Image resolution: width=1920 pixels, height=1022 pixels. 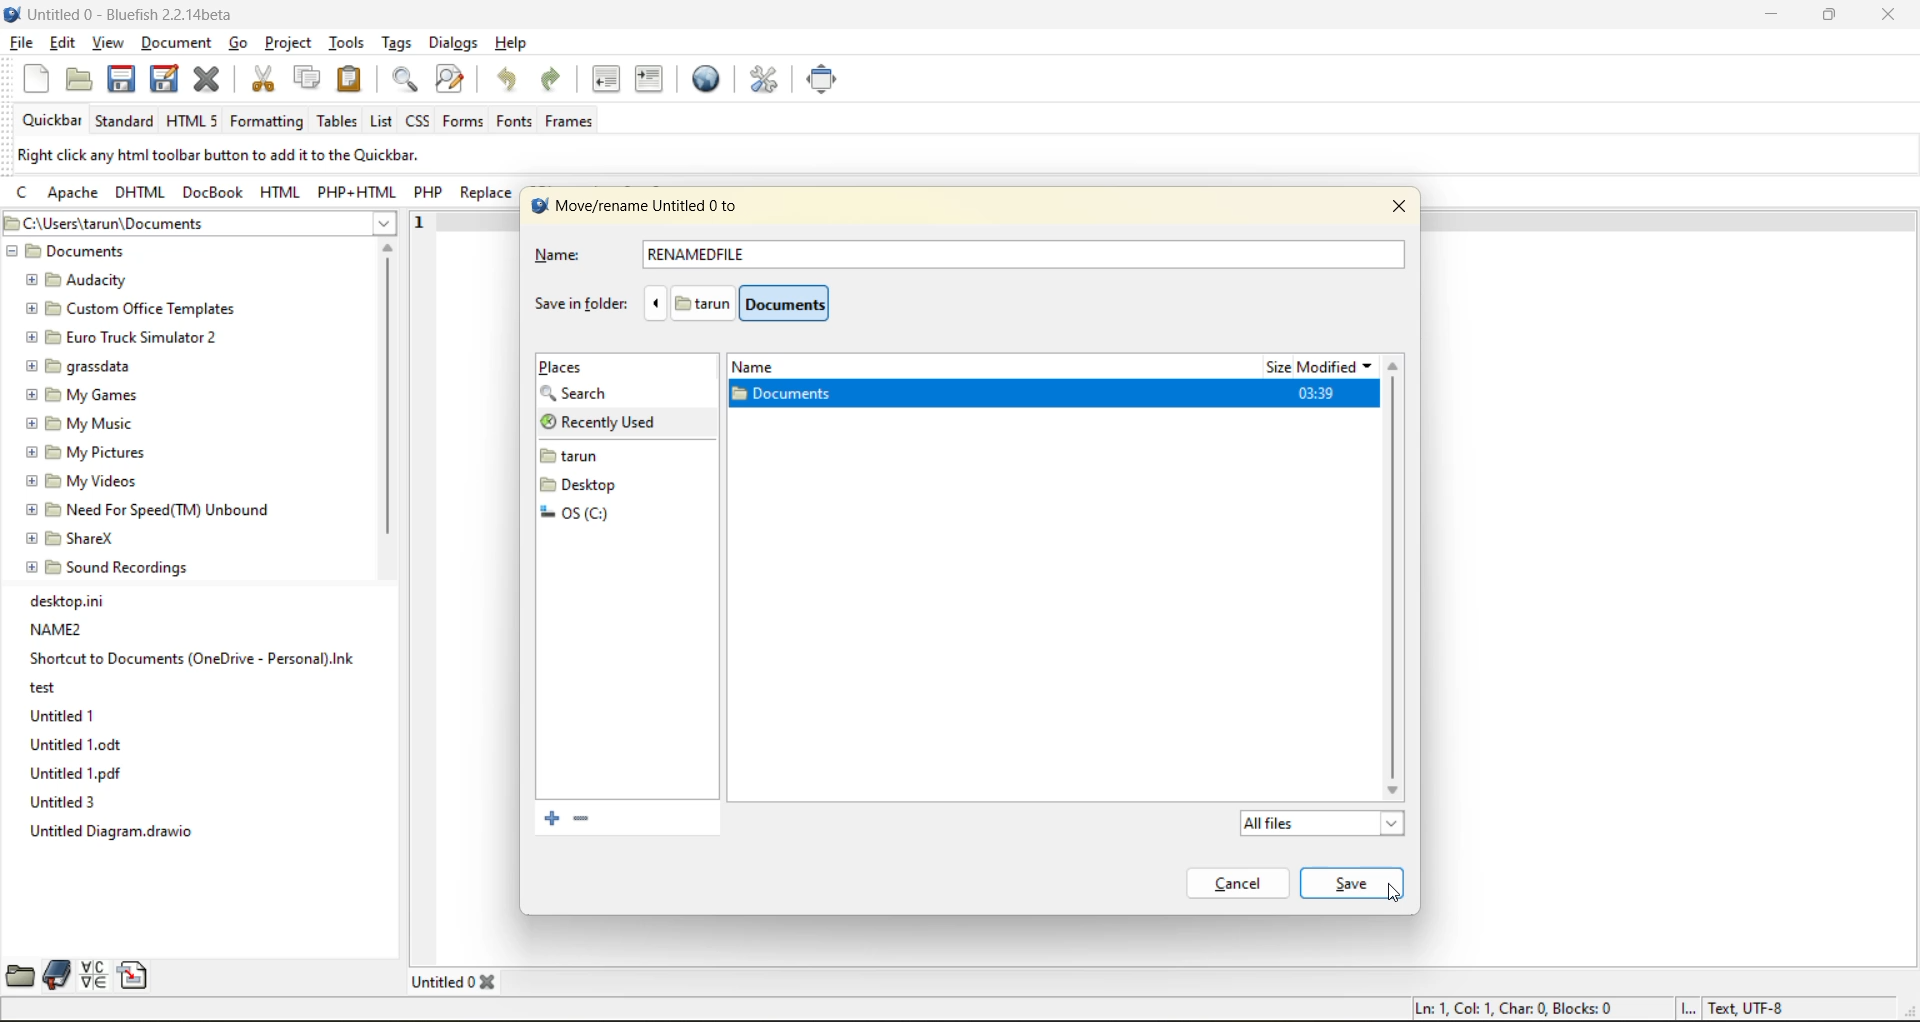 What do you see at coordinates (124, 310) in the screenshot?
I see `Custom Office Templates` at bounding box center [124, 310].